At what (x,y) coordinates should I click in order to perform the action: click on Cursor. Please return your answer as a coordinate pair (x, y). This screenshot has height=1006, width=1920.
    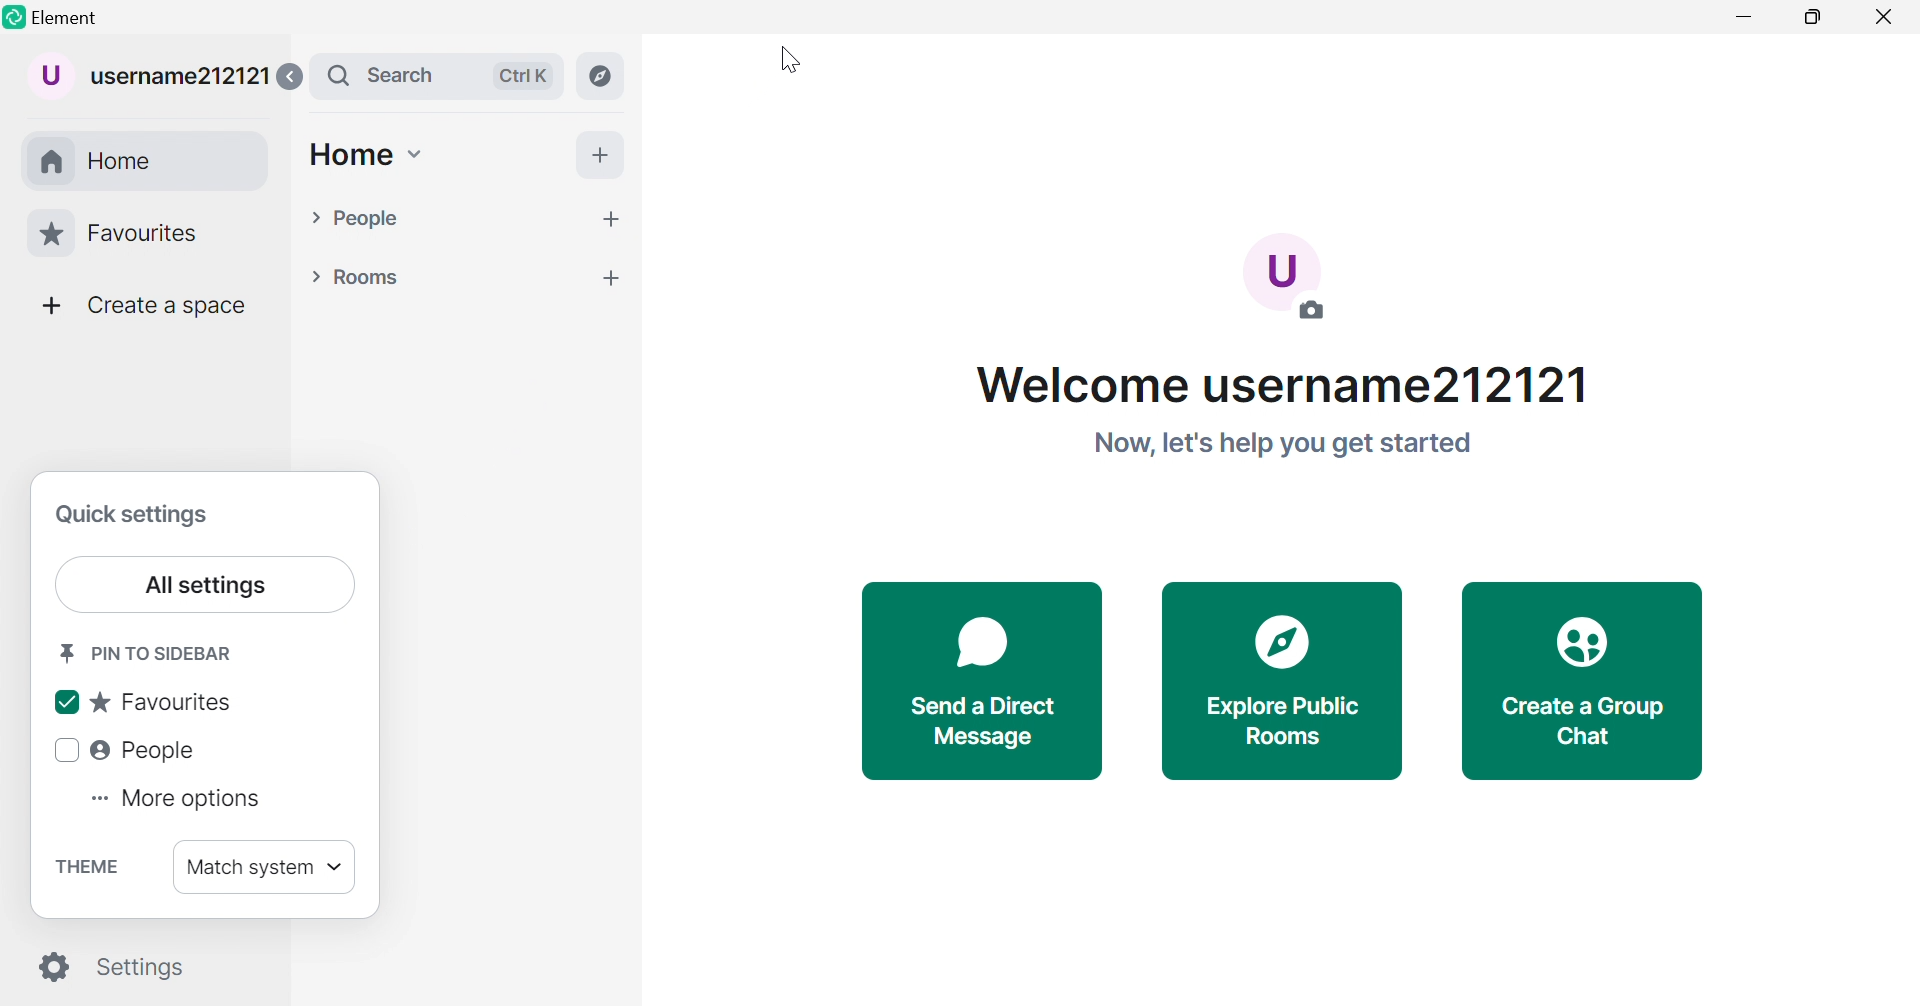
    Looking at the image, I should click on (790, 58).